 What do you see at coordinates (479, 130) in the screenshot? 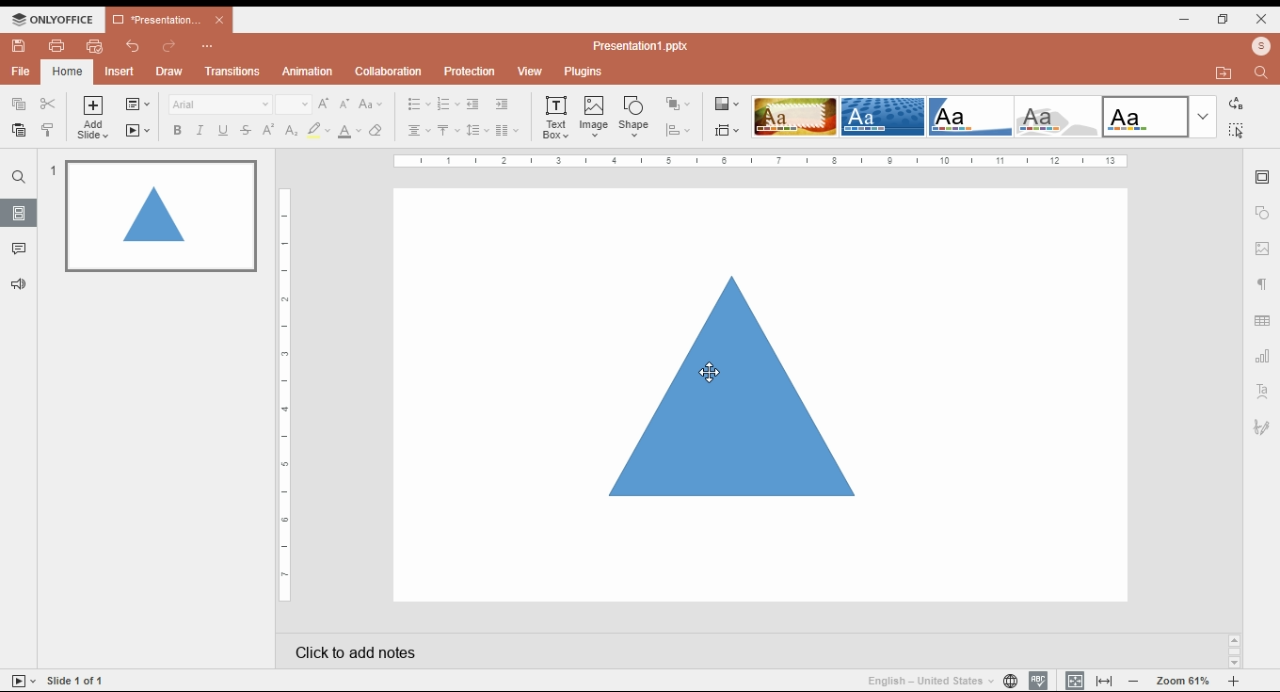
I see `line spacing` at bounding box center [479, 130].